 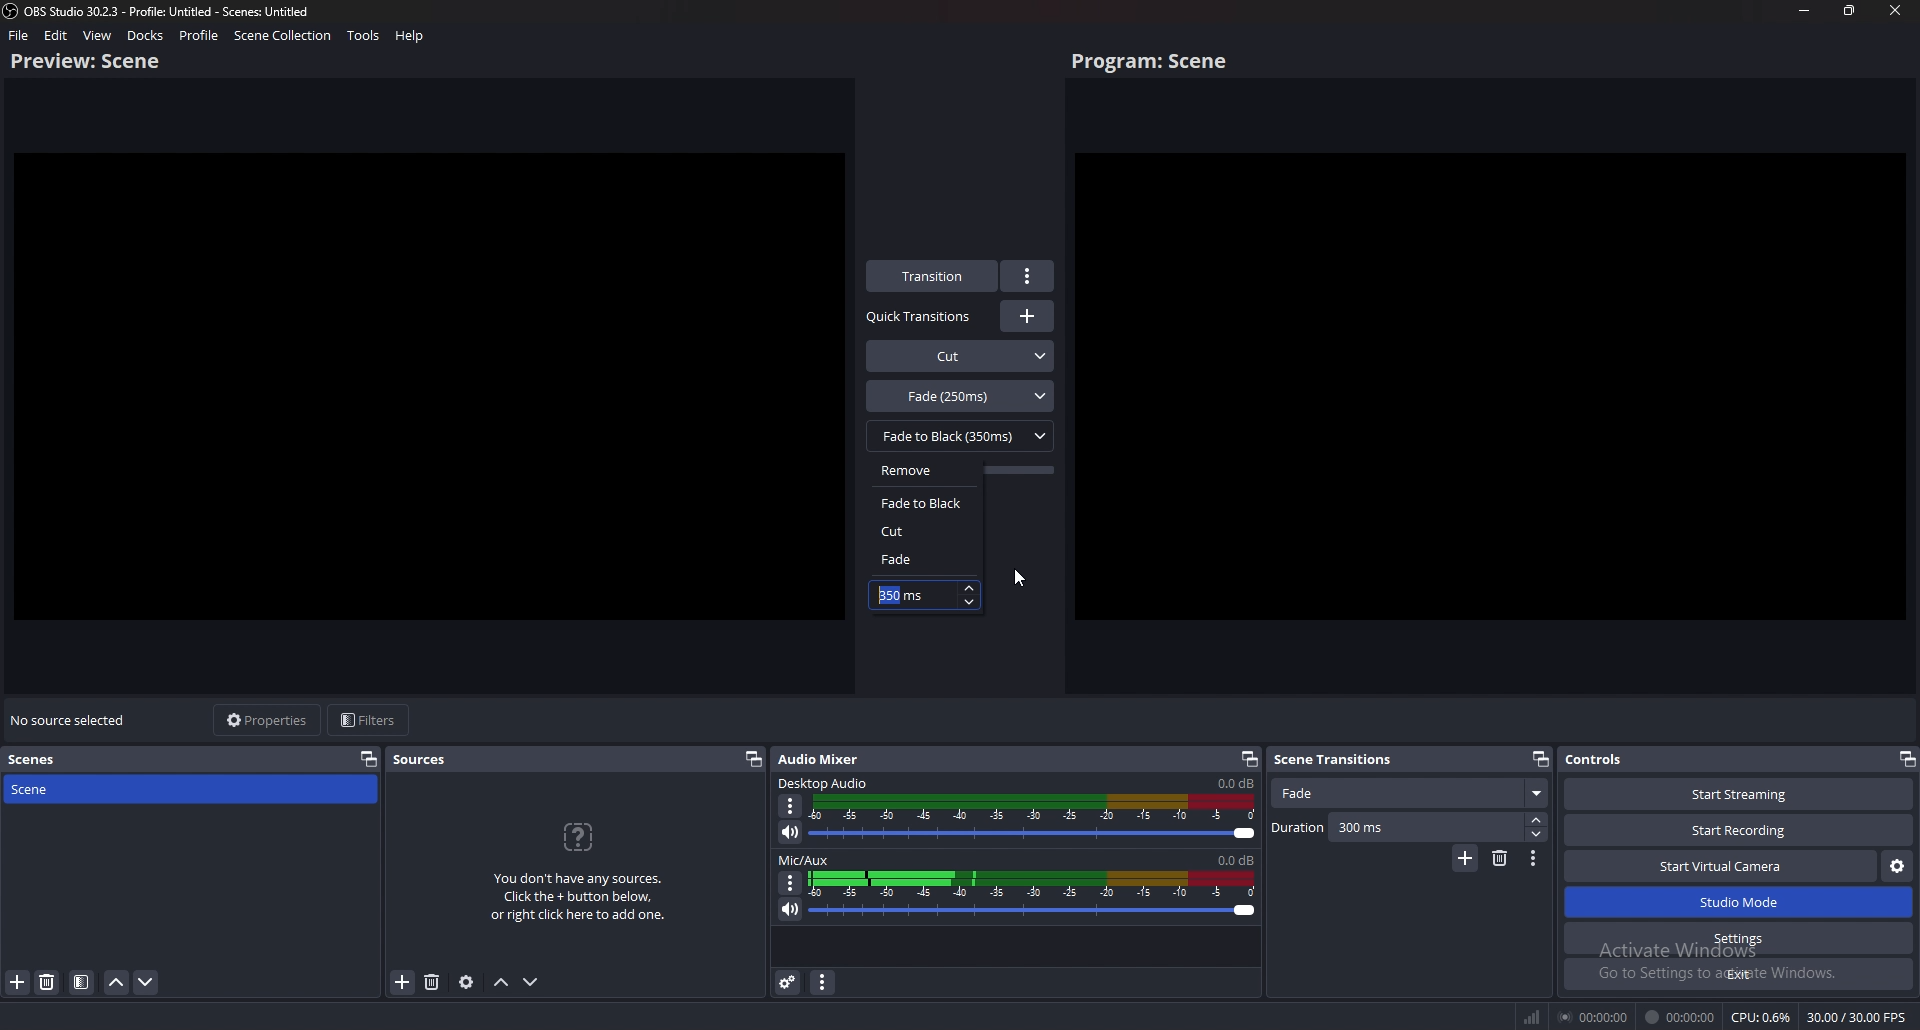 What do you see at coordinates (70, 720) in the screenshot?
I see `no source selected` at bounding box center [70, 720].